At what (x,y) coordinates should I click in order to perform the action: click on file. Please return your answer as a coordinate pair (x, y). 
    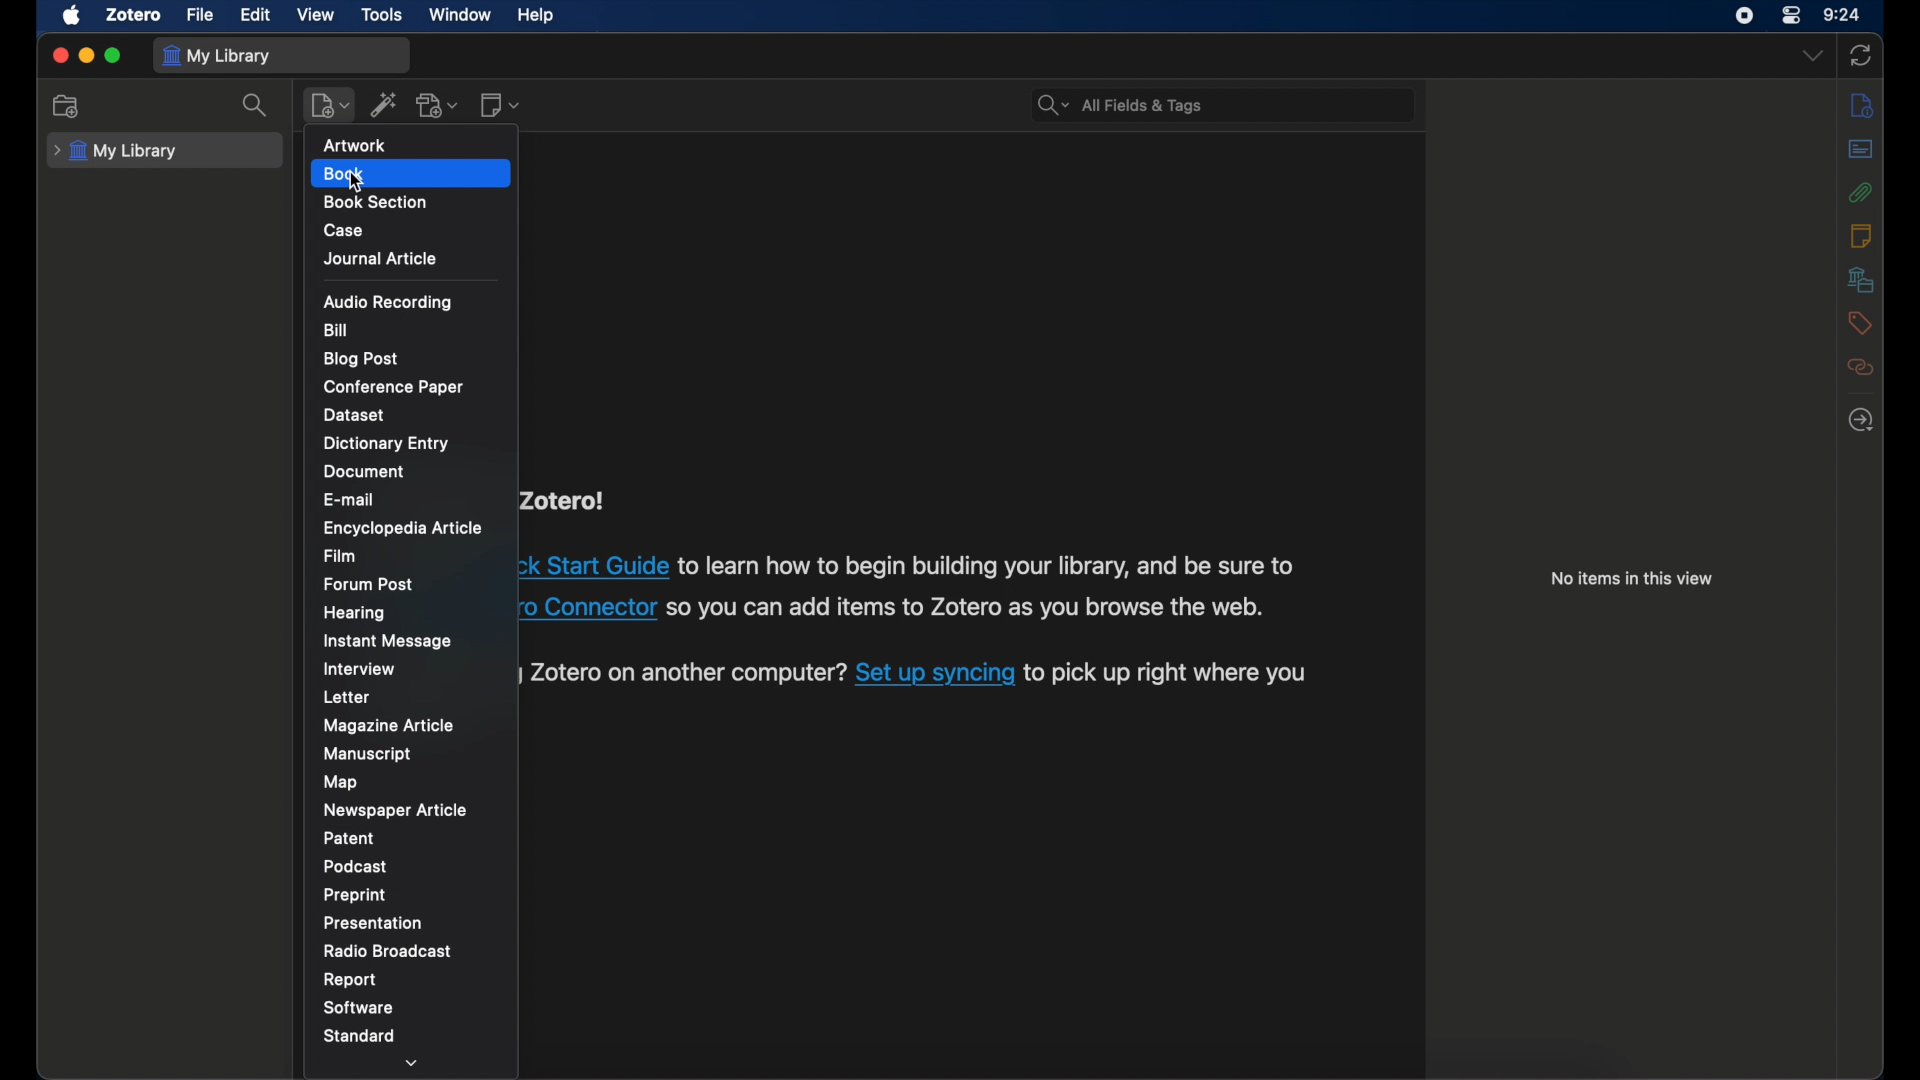
    Looking at the image, I should click on (200, 16).